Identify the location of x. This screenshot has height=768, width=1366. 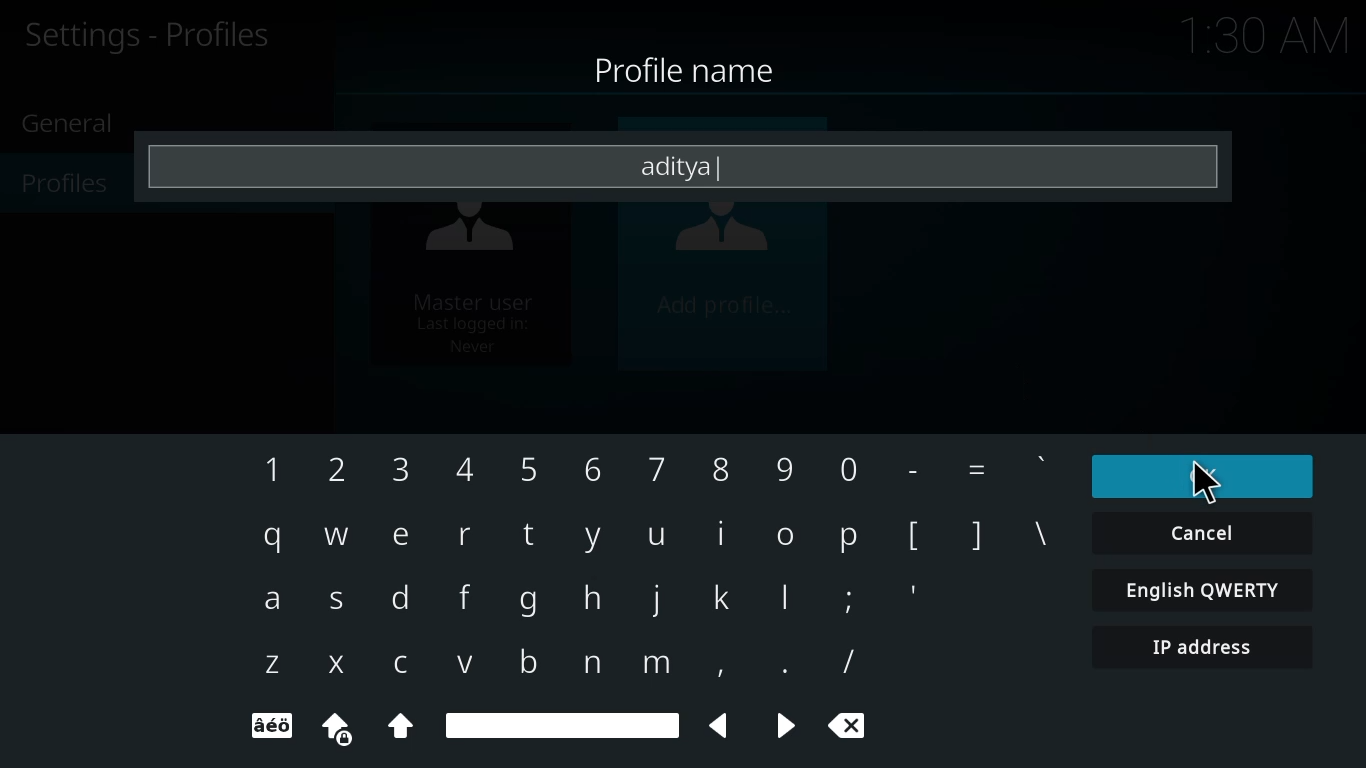
(337, 666).